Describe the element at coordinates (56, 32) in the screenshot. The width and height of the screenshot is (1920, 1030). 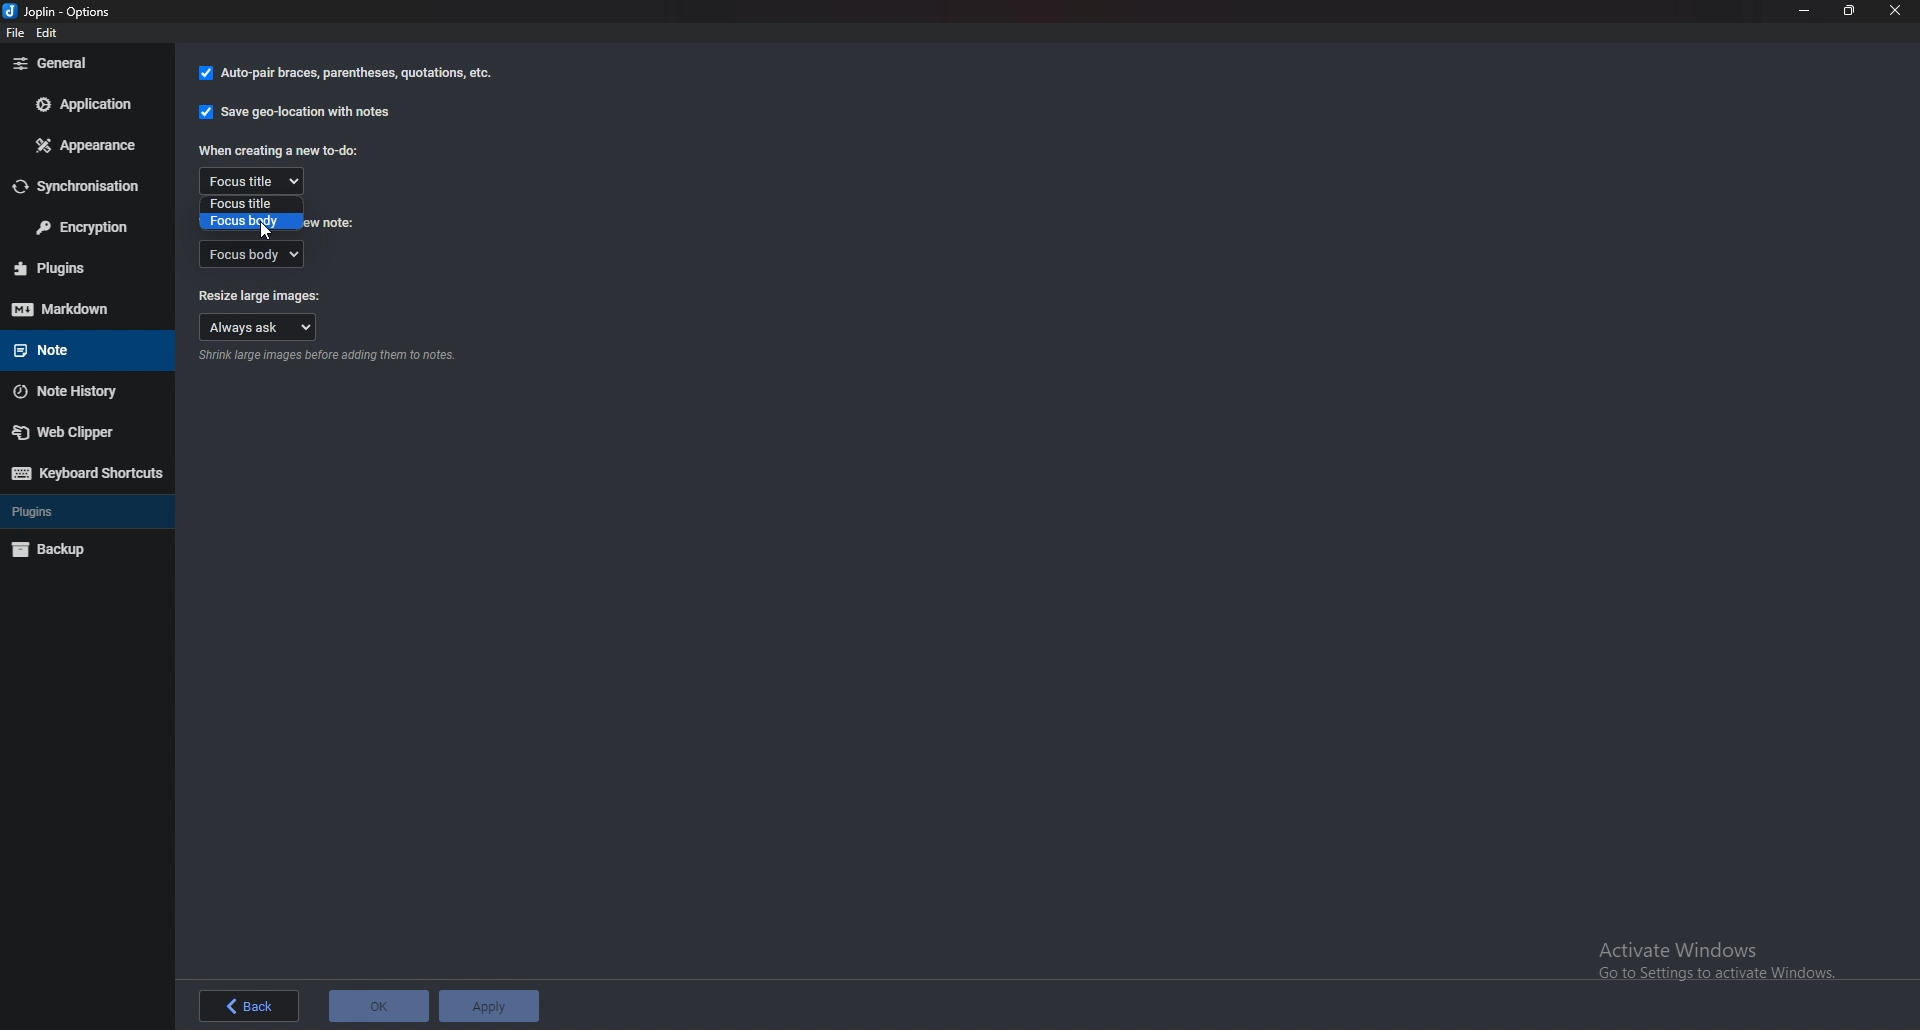
I see `edit` at that location.